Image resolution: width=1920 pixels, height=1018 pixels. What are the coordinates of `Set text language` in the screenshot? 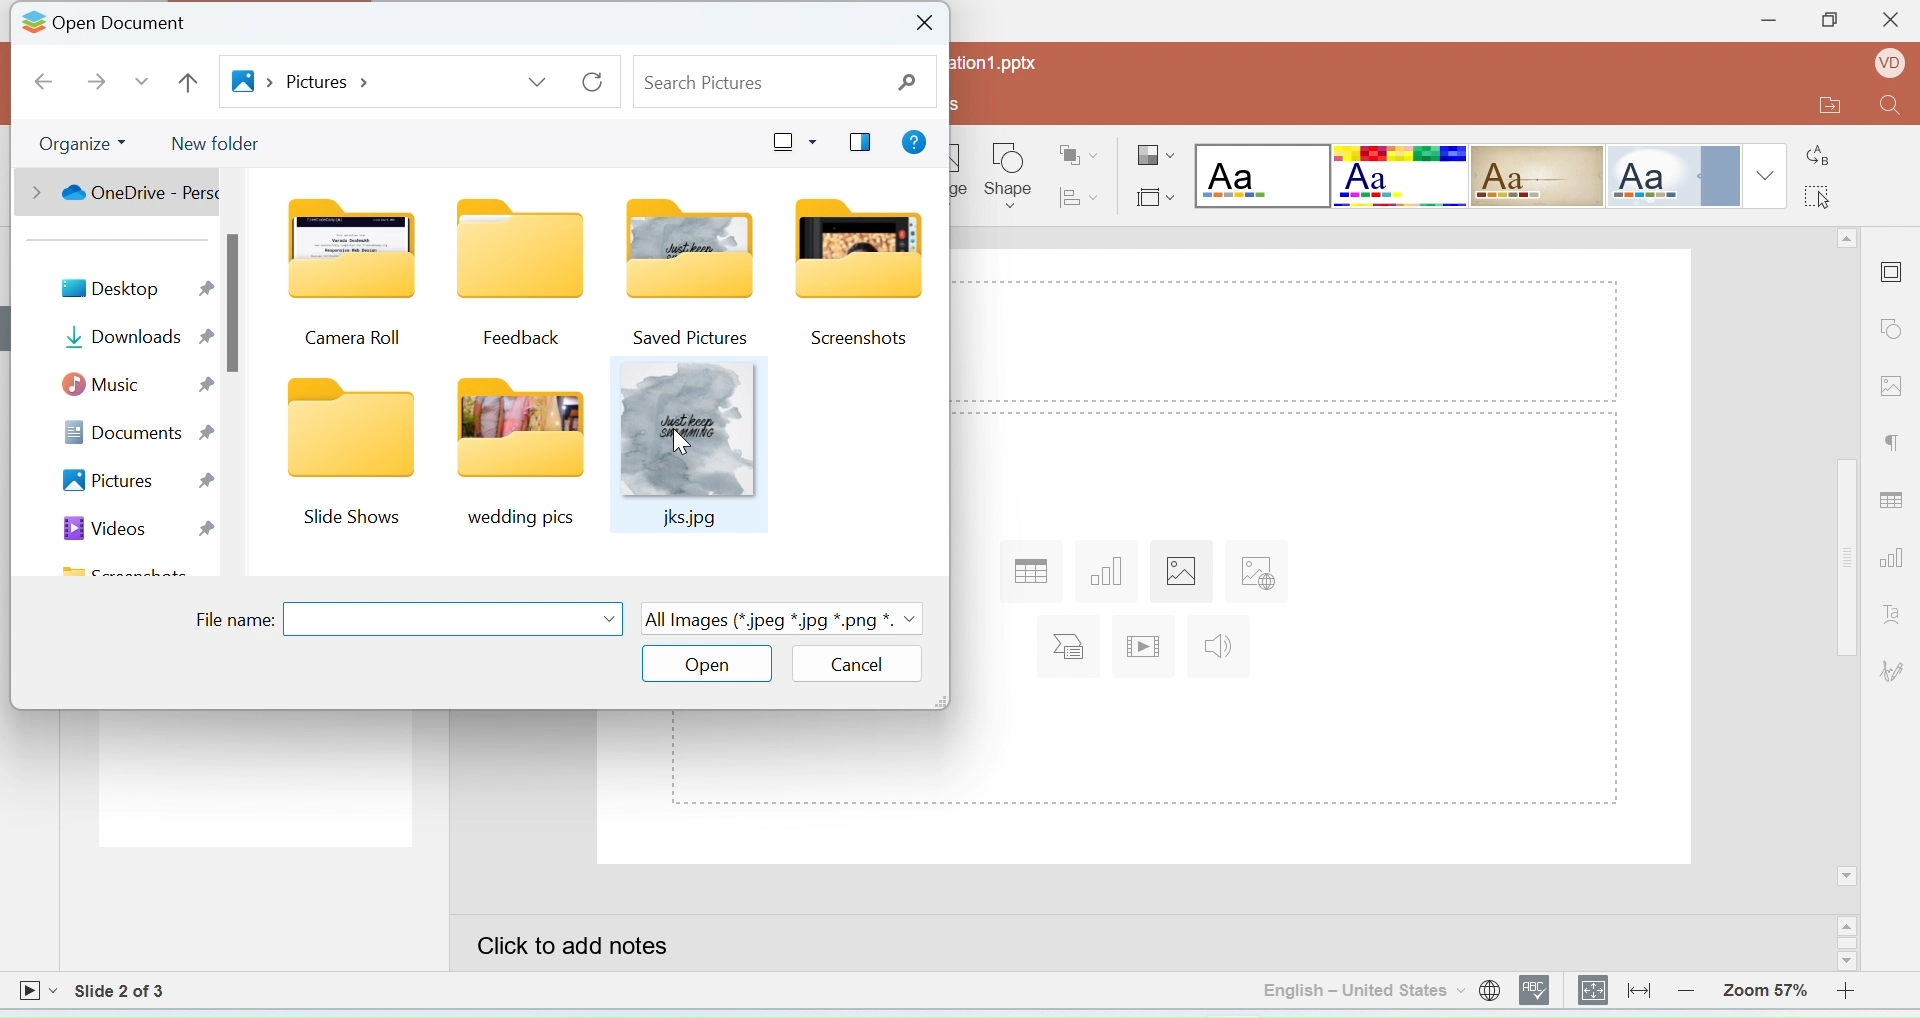 It's located at (1362, 990).